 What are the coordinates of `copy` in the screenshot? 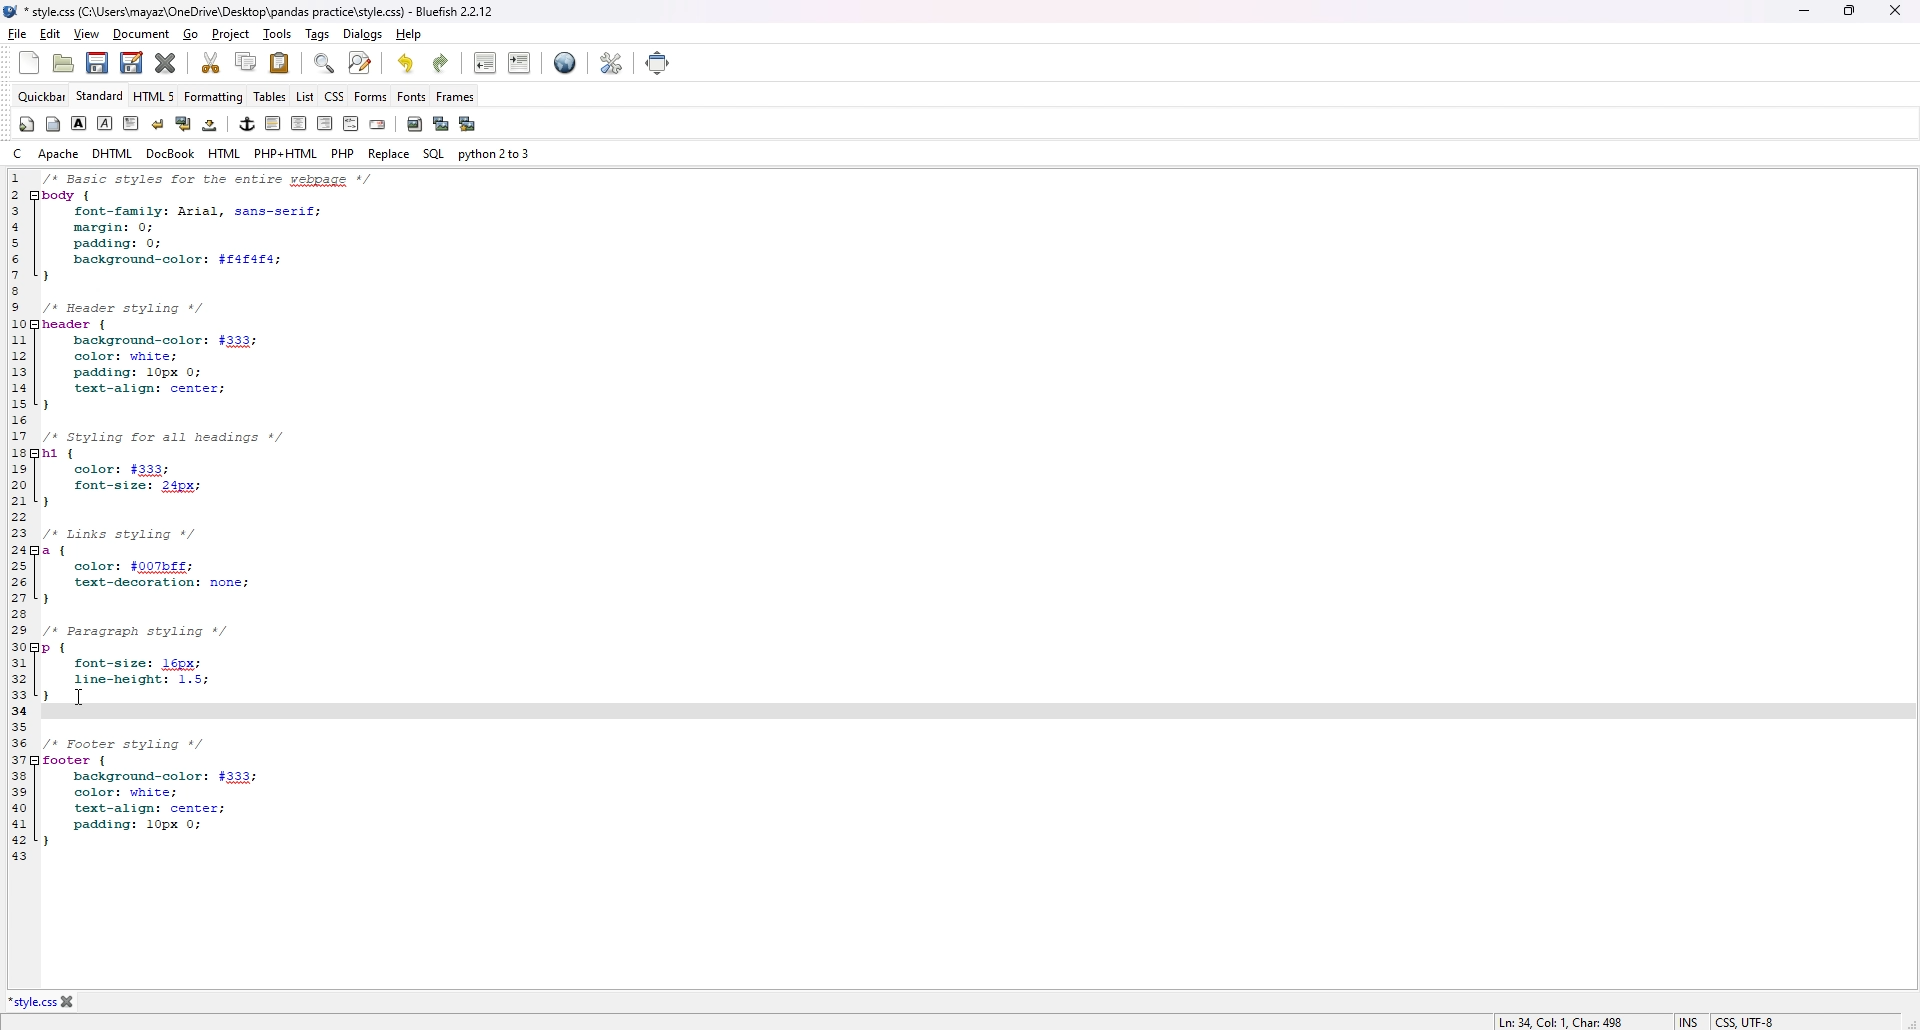 It's located at (246, 61).